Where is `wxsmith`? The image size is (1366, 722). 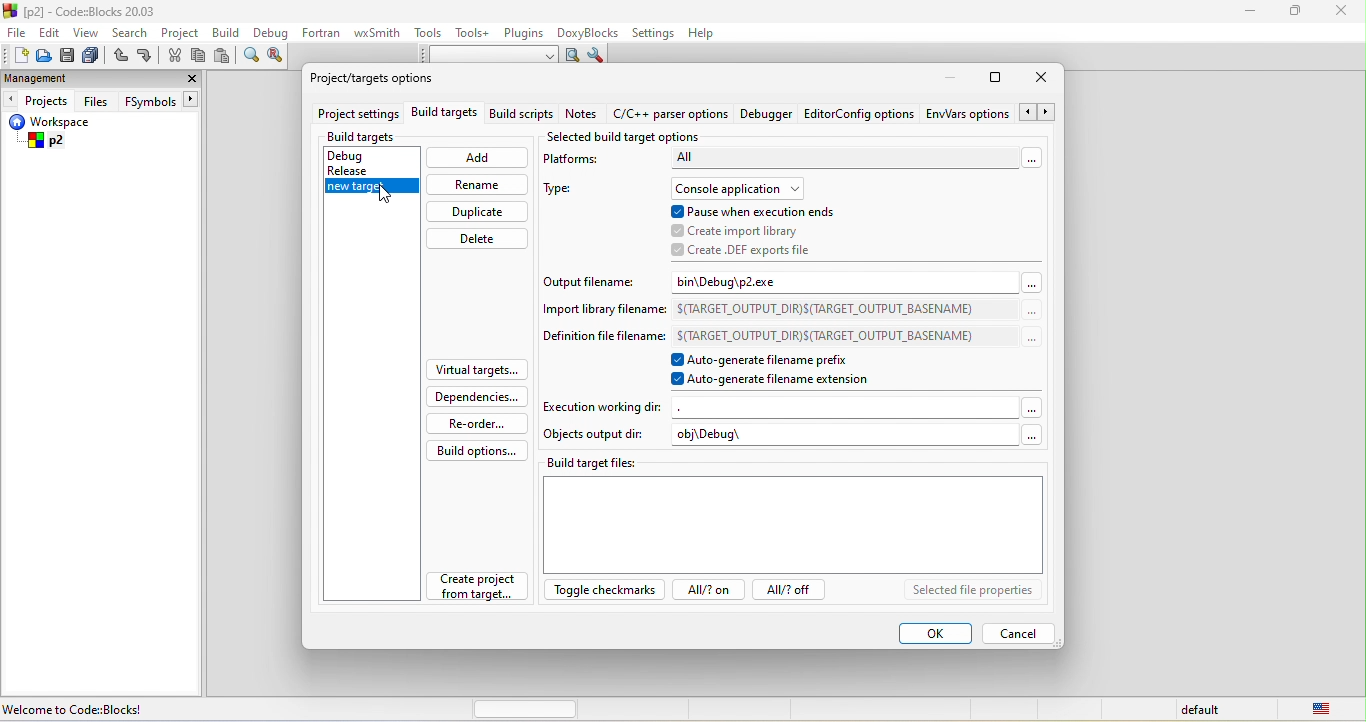
wxsmith is located at coordinates (379, 32).